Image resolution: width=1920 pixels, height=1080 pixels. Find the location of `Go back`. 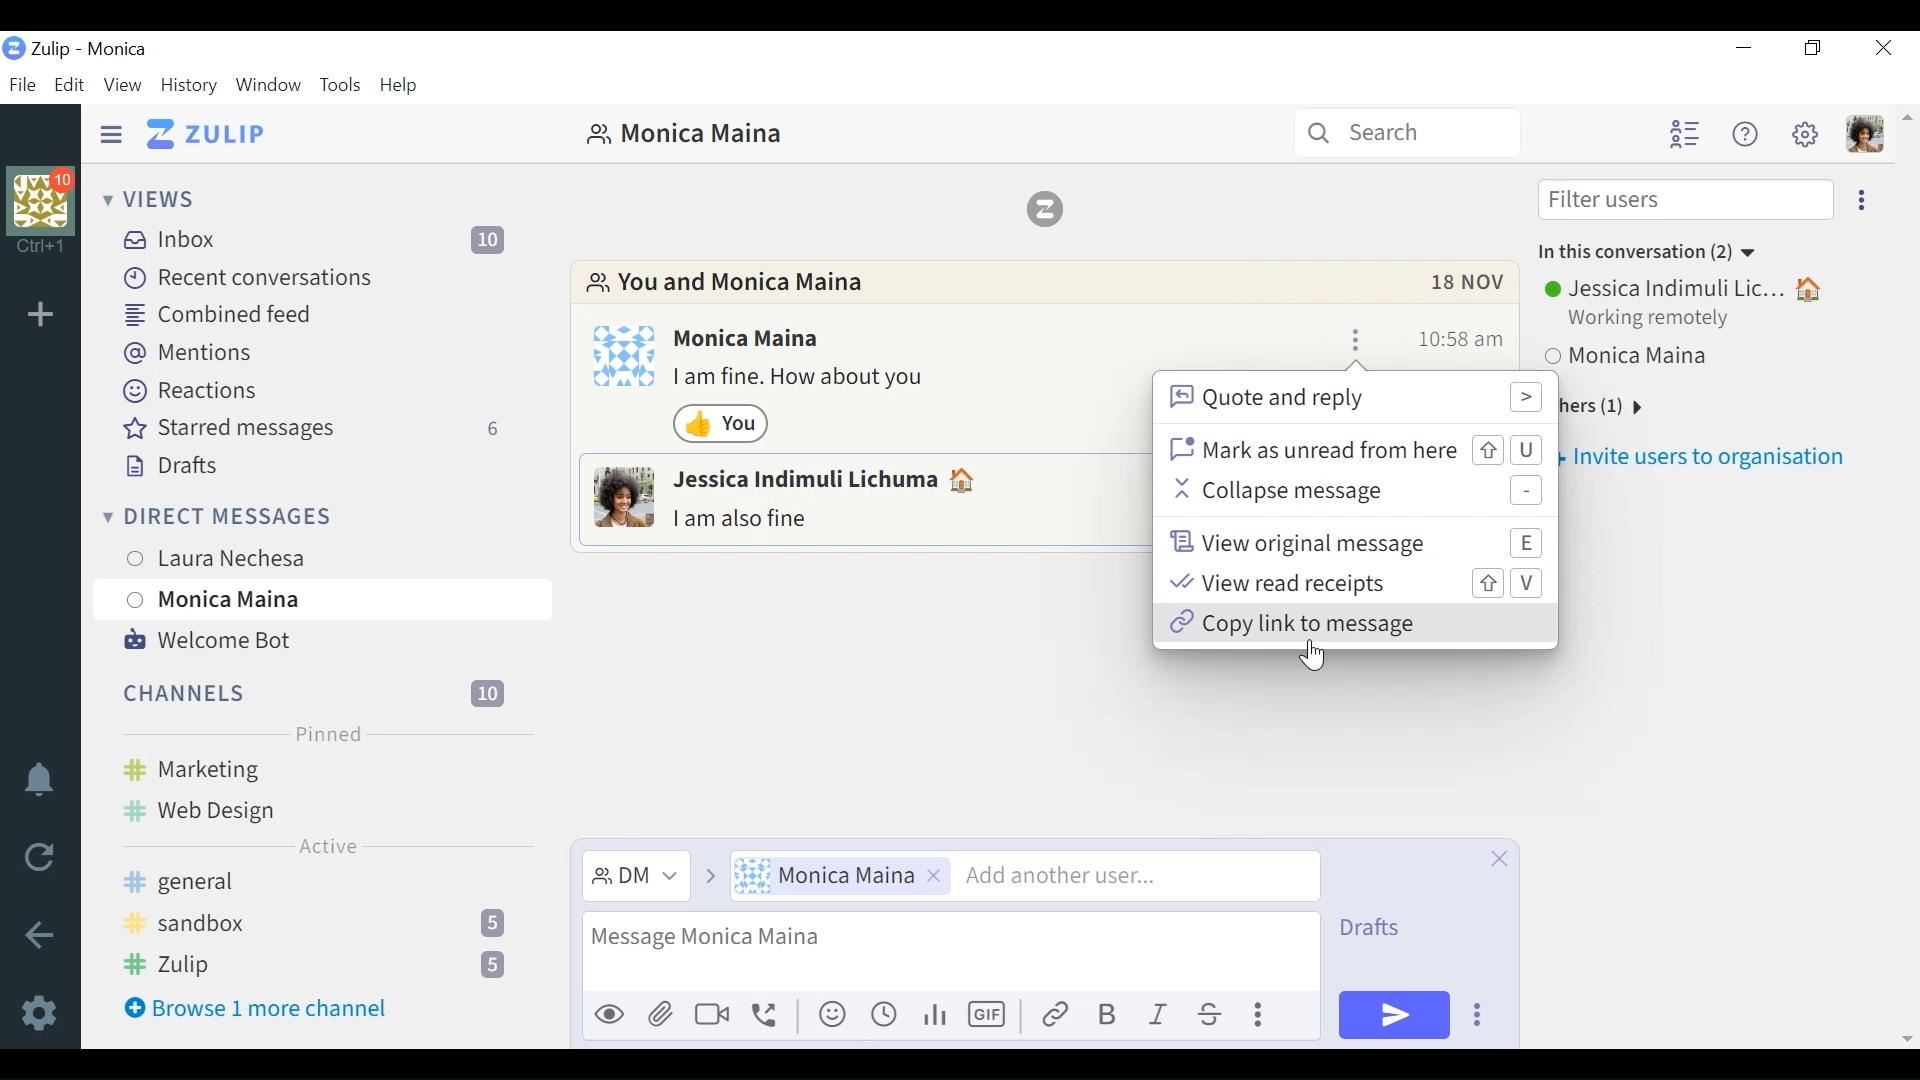

Go back is located at coordinates (37, 935).